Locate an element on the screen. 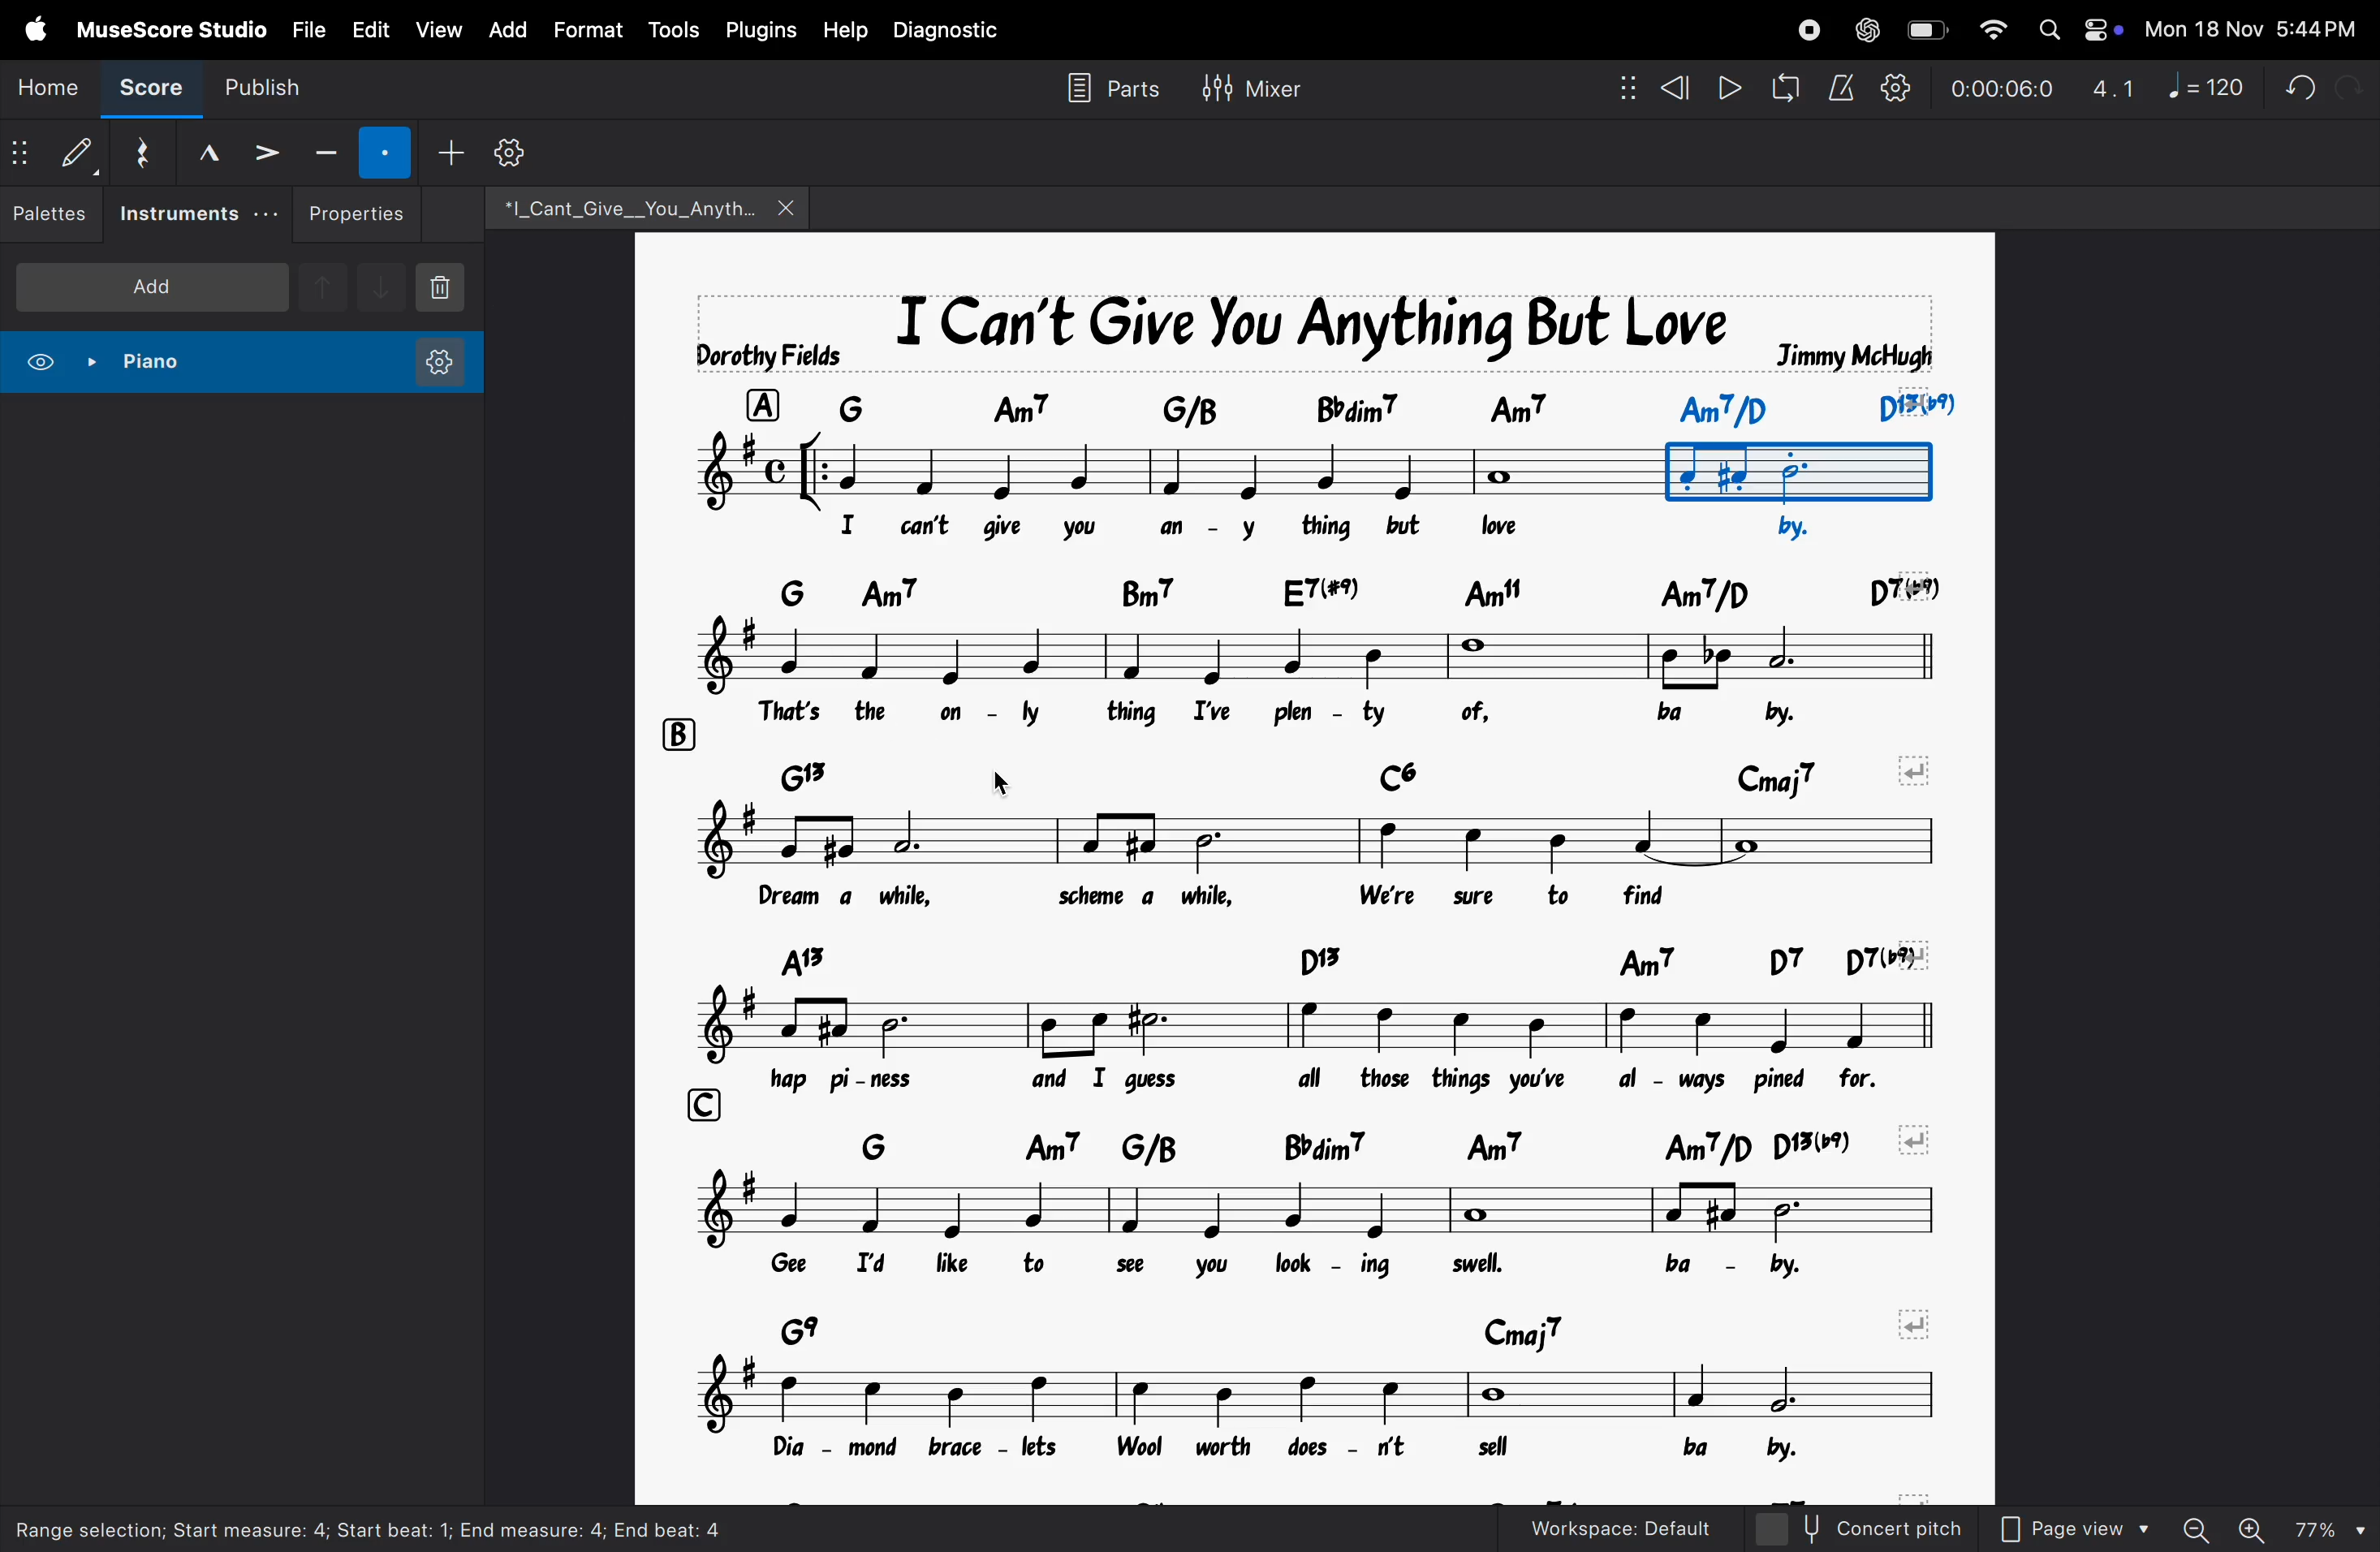 The width and height of the screenshot is (2380, 1552). lyrics is located at coordinates (1312, 1079).